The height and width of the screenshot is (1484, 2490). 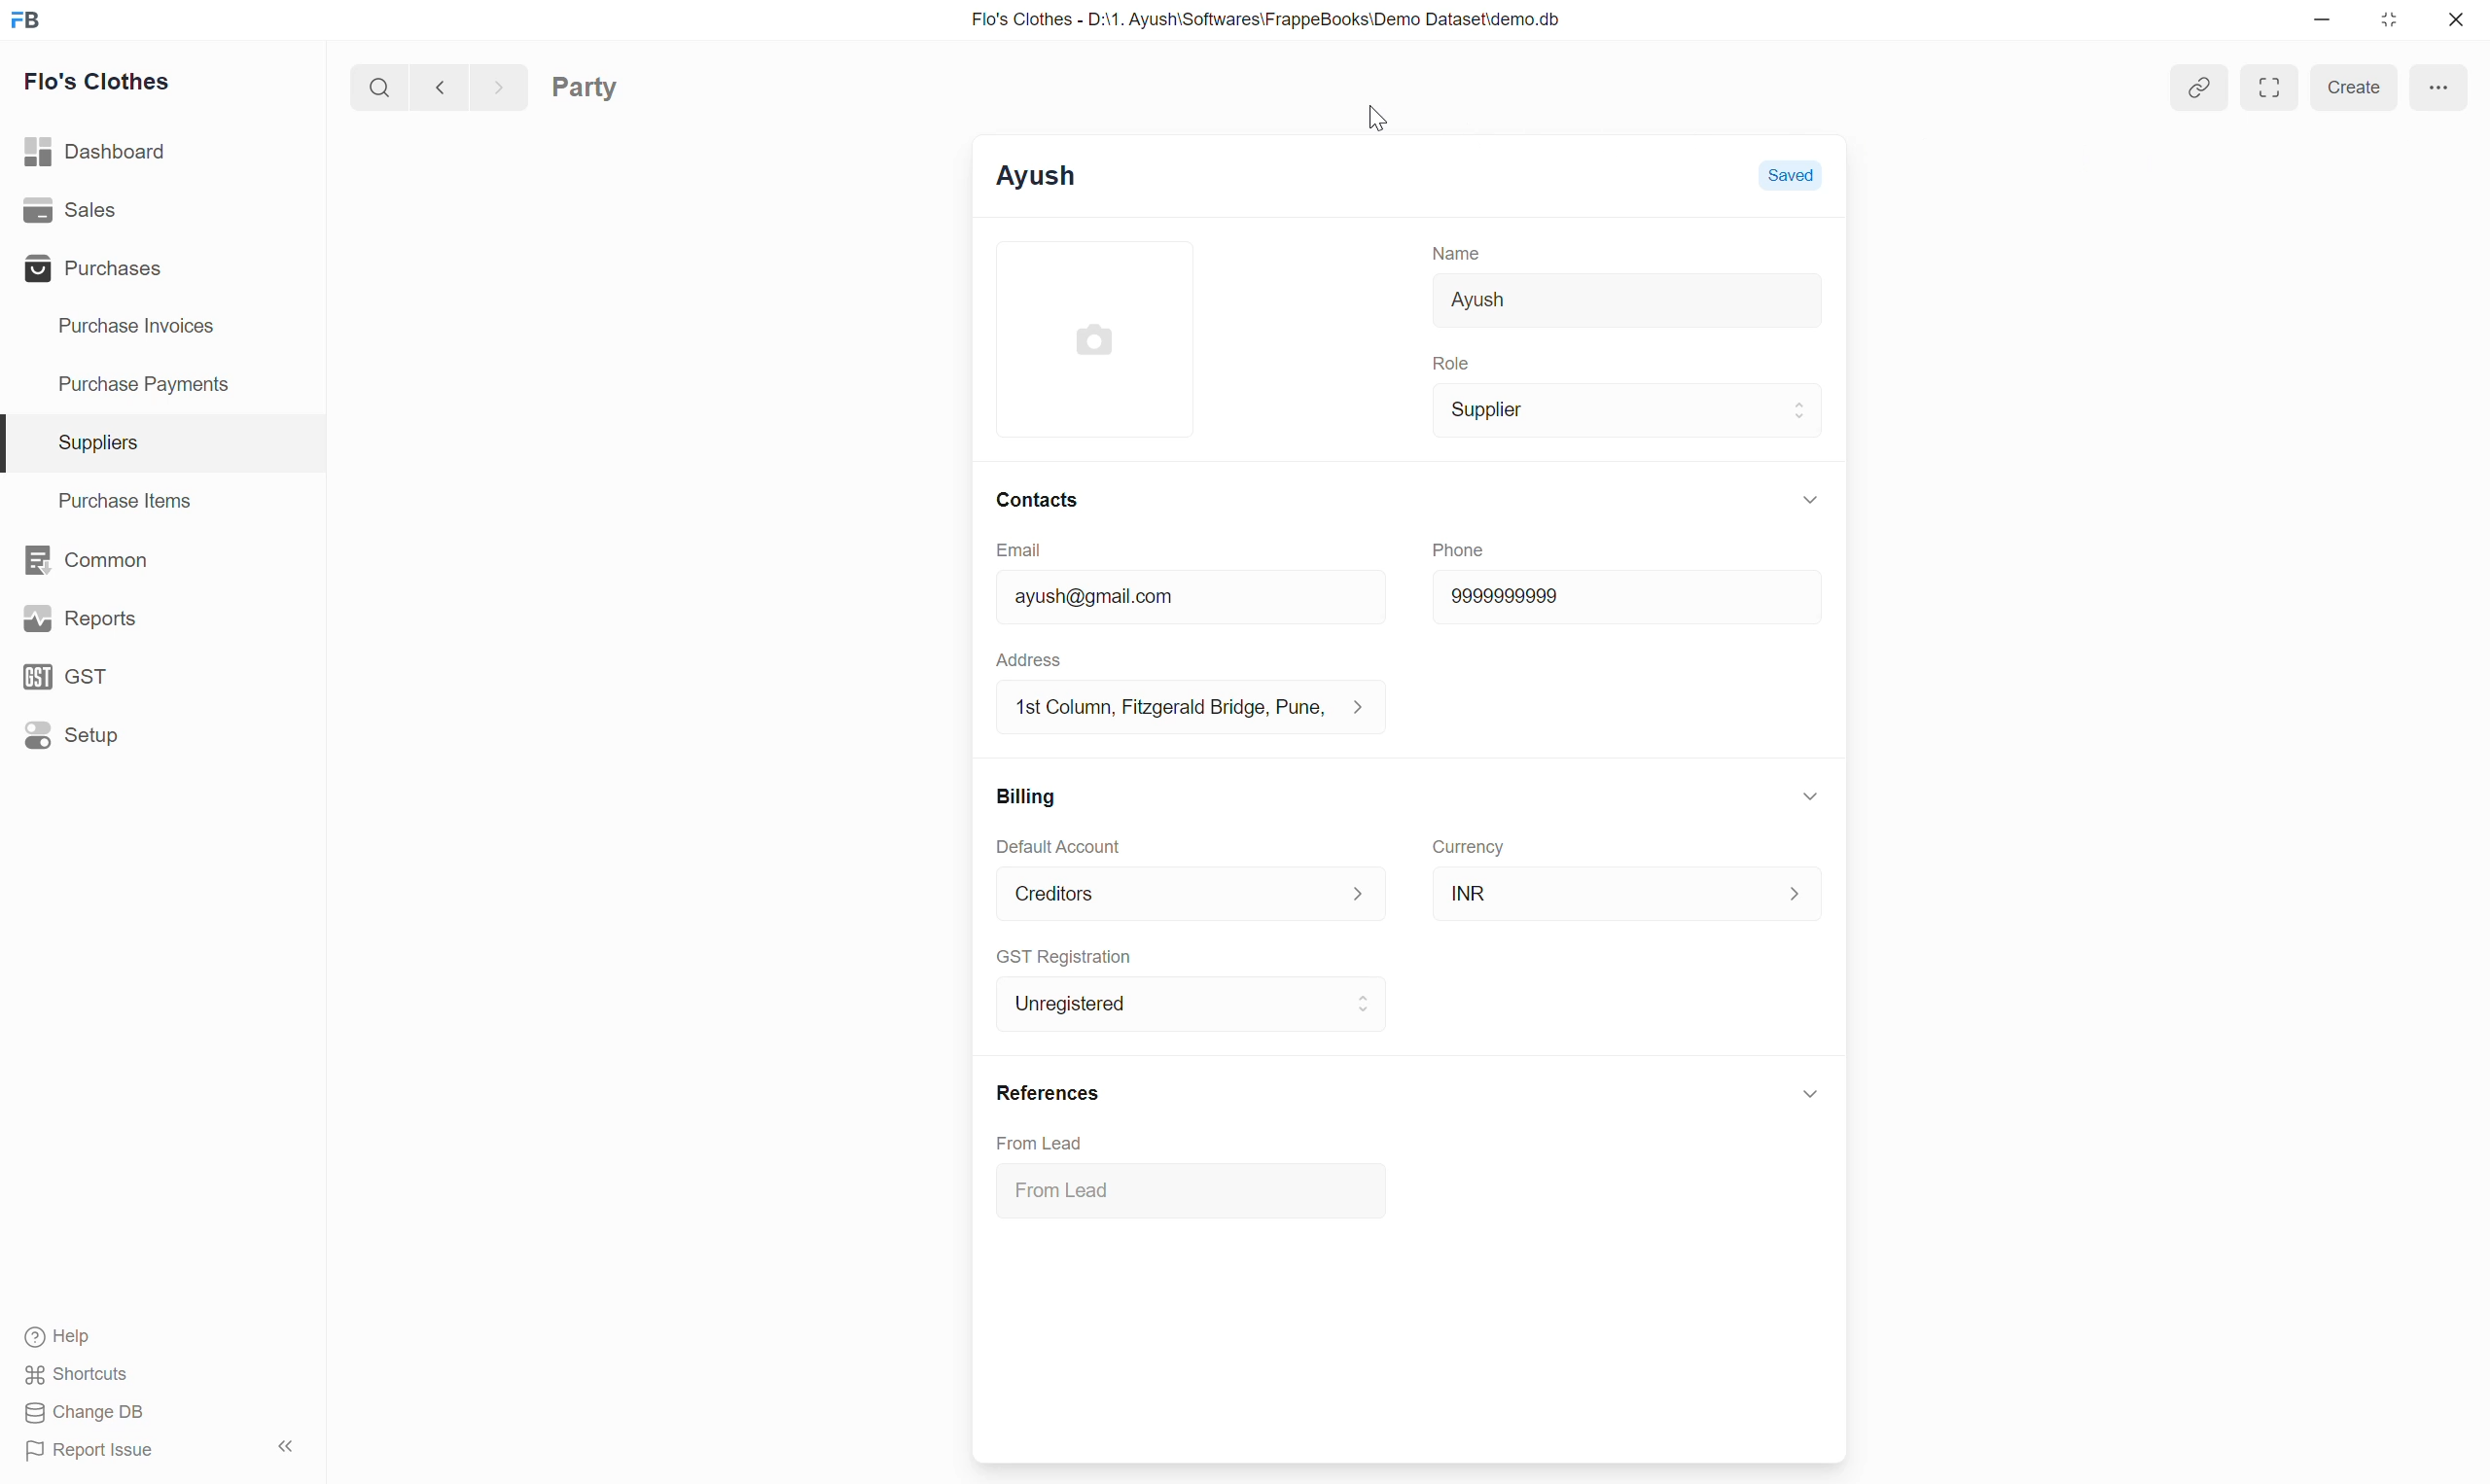 I want to click on Unregistered, so click(x=1192, y=1004).